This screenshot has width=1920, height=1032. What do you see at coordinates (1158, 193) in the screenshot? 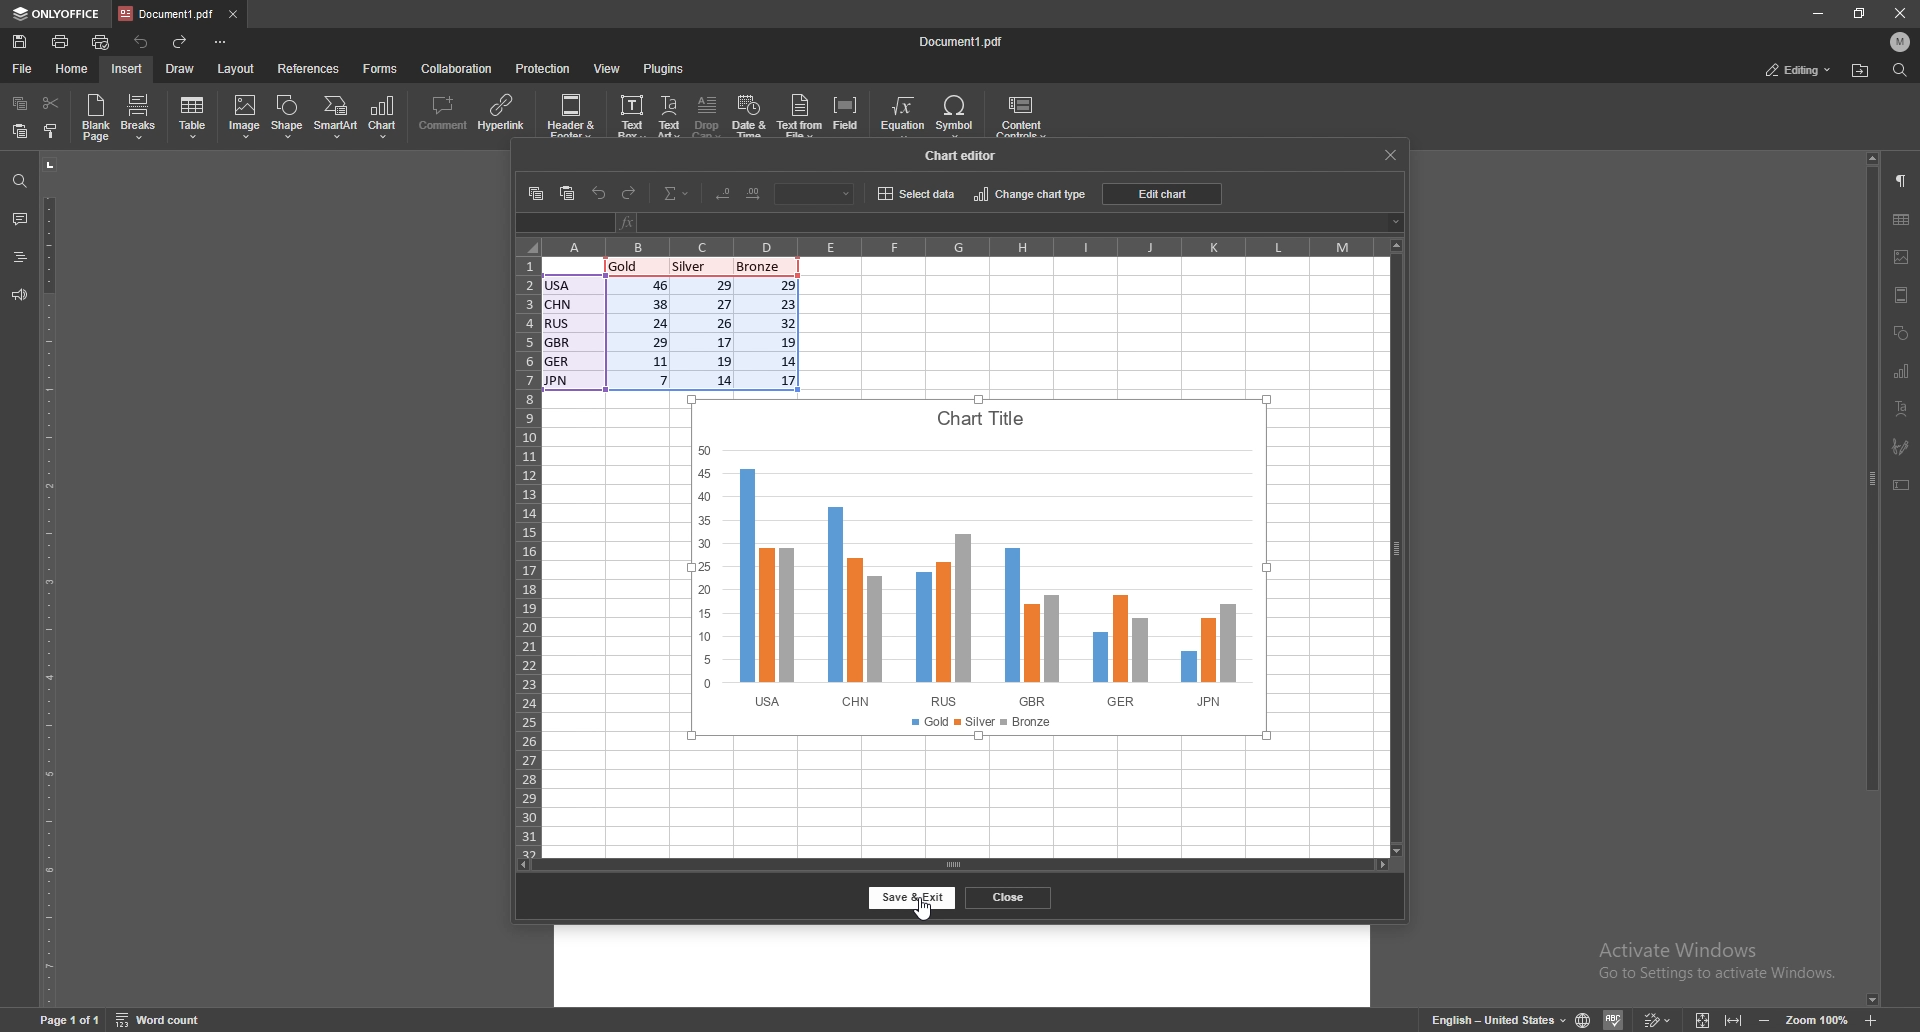
I see `edit chart` at bounding box center [1158, 193].